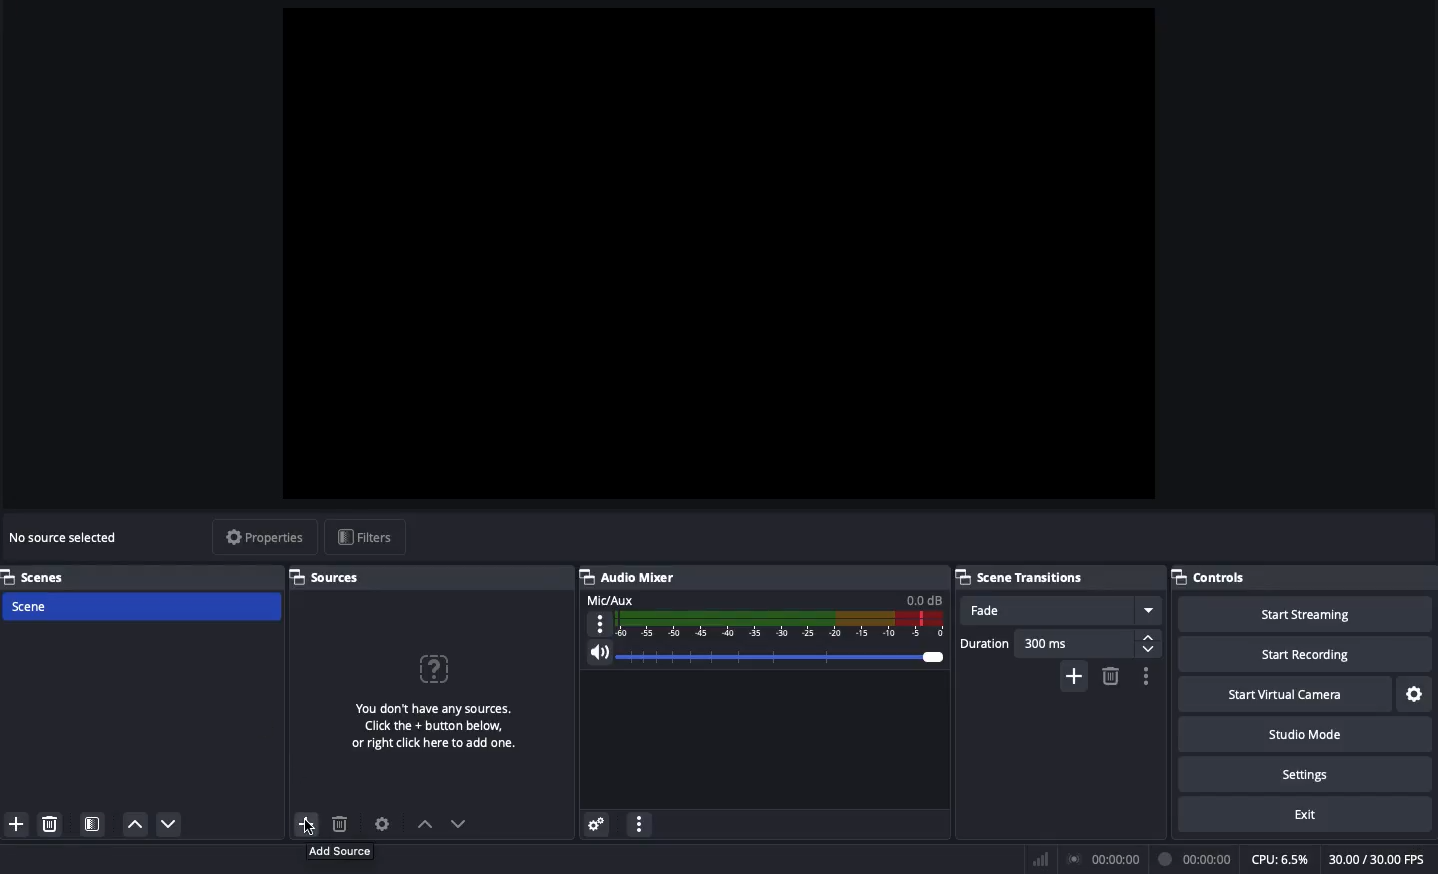 This screenshot has width=1438, height=874. Describe the element at coordinates (1055, 643) in the screenshot. I see `Duration` at that location.